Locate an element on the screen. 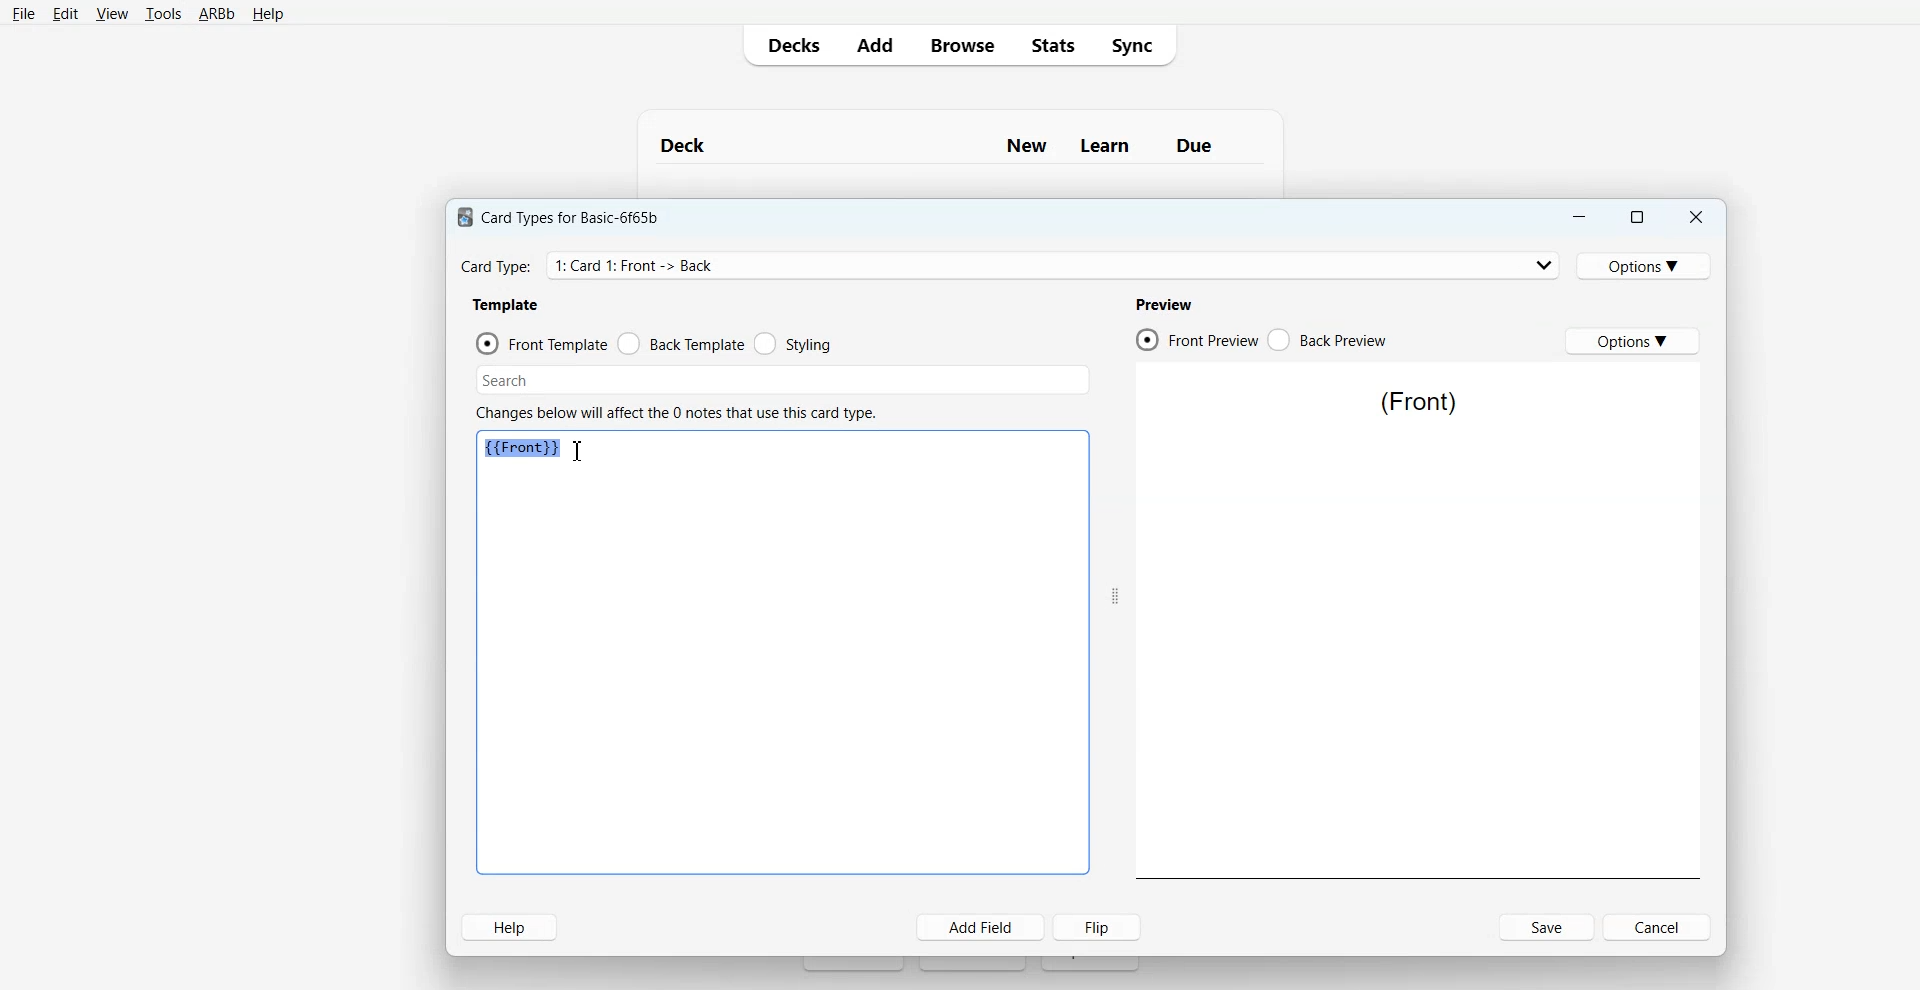 The image size is (1920, 990). Text is located at coordinates (960, 137).